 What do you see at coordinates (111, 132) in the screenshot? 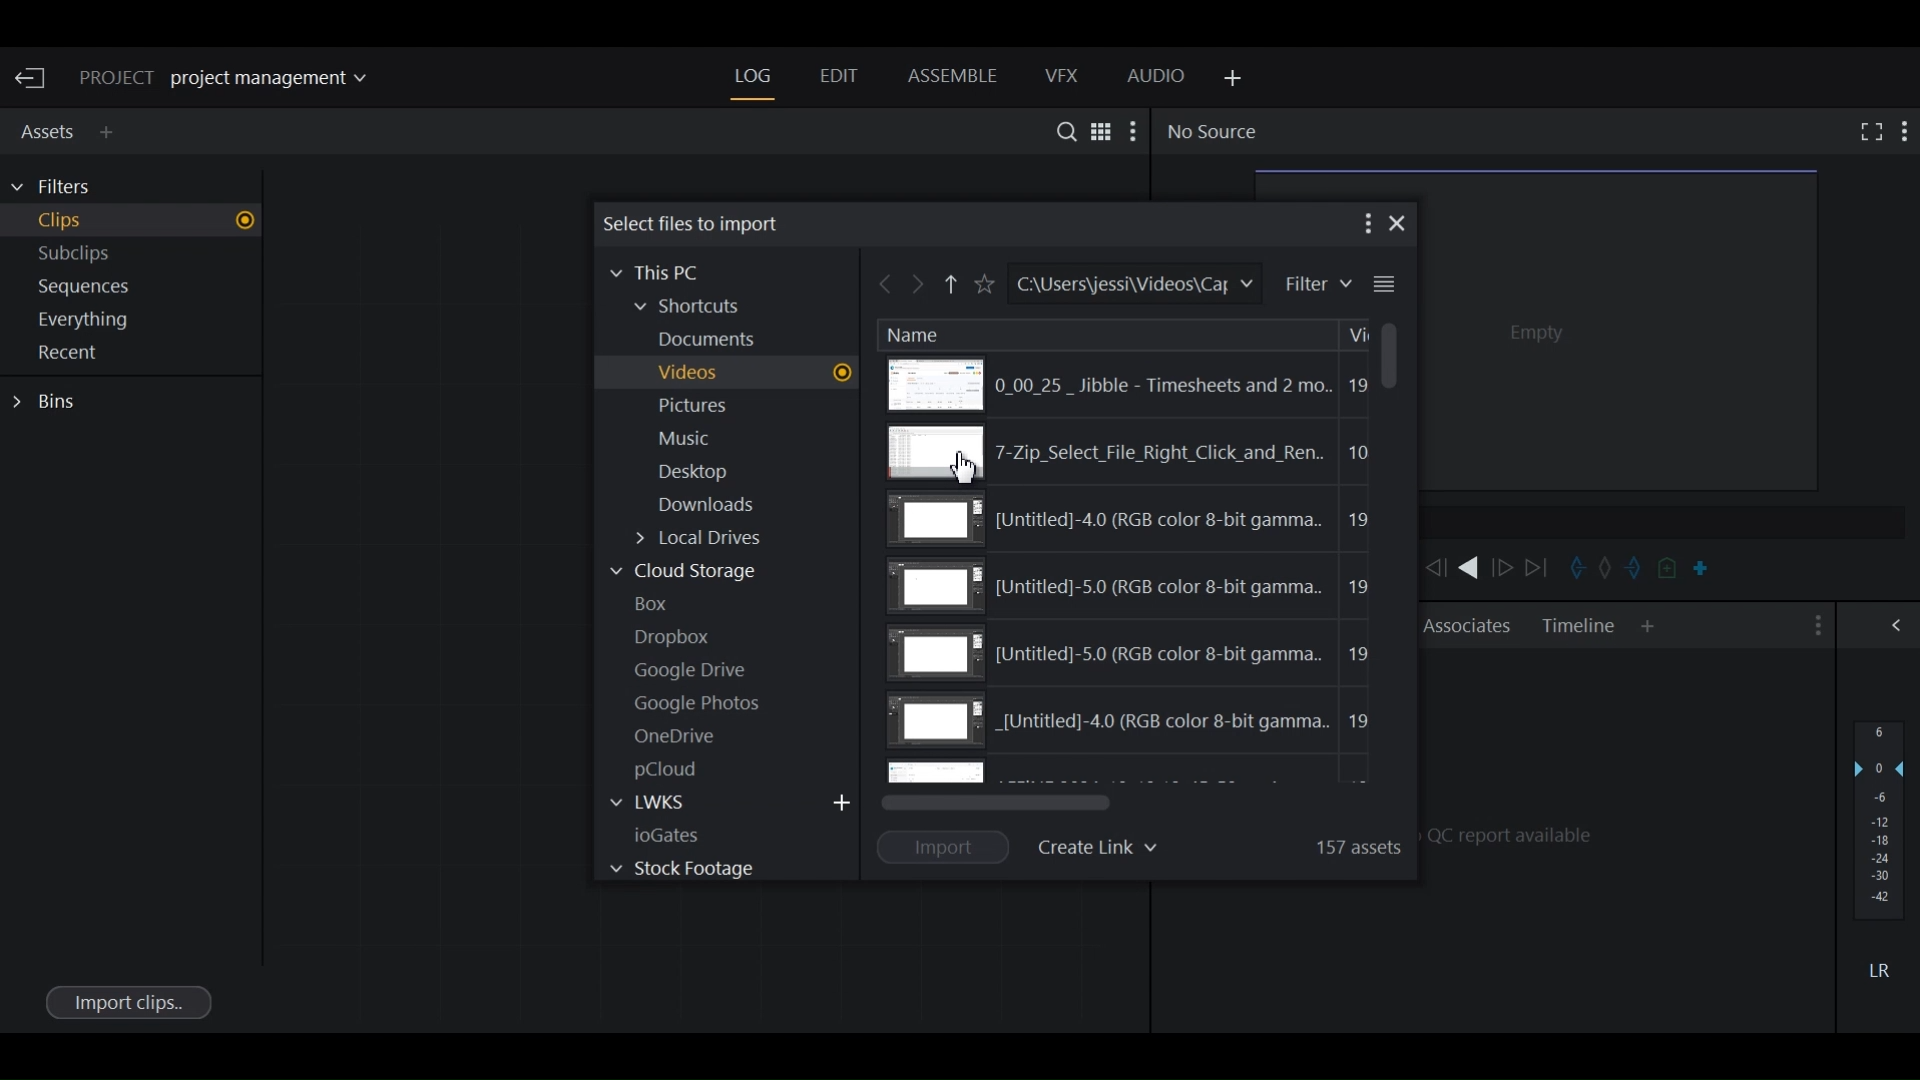
I see `Add Panel` at bounding box center [111, 132].